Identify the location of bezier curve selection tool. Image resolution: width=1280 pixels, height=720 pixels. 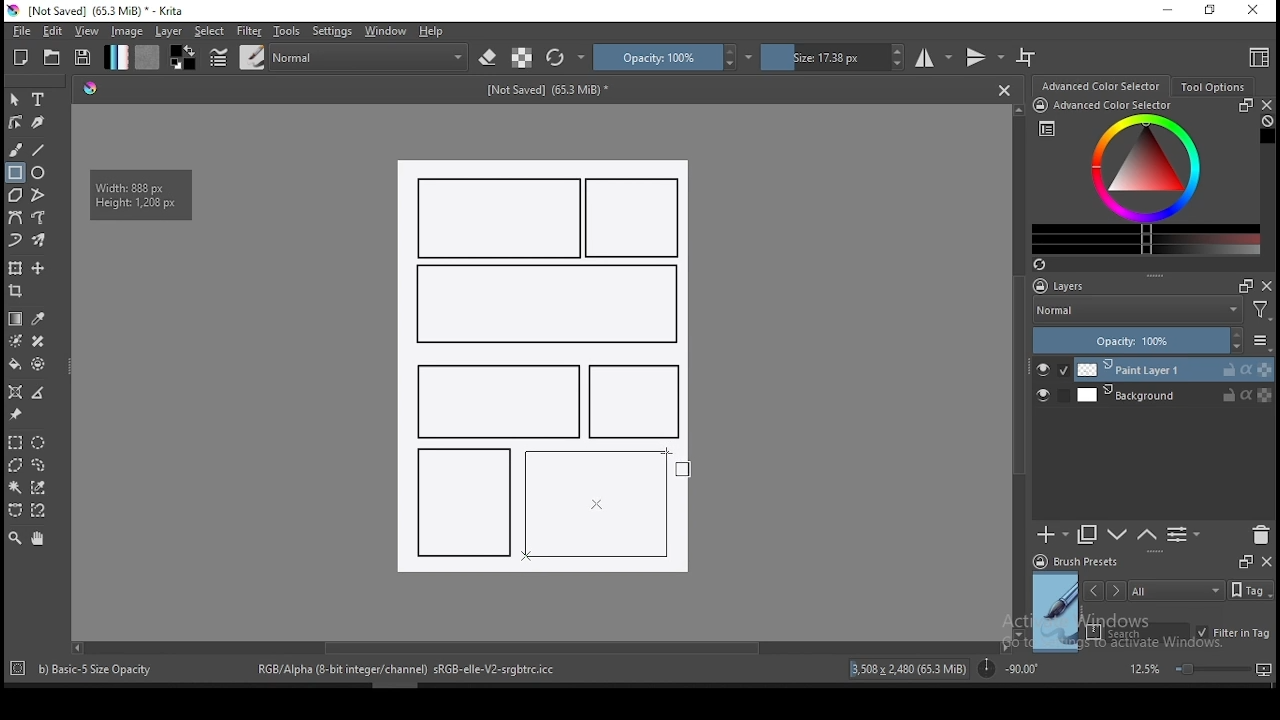
(15, 511).